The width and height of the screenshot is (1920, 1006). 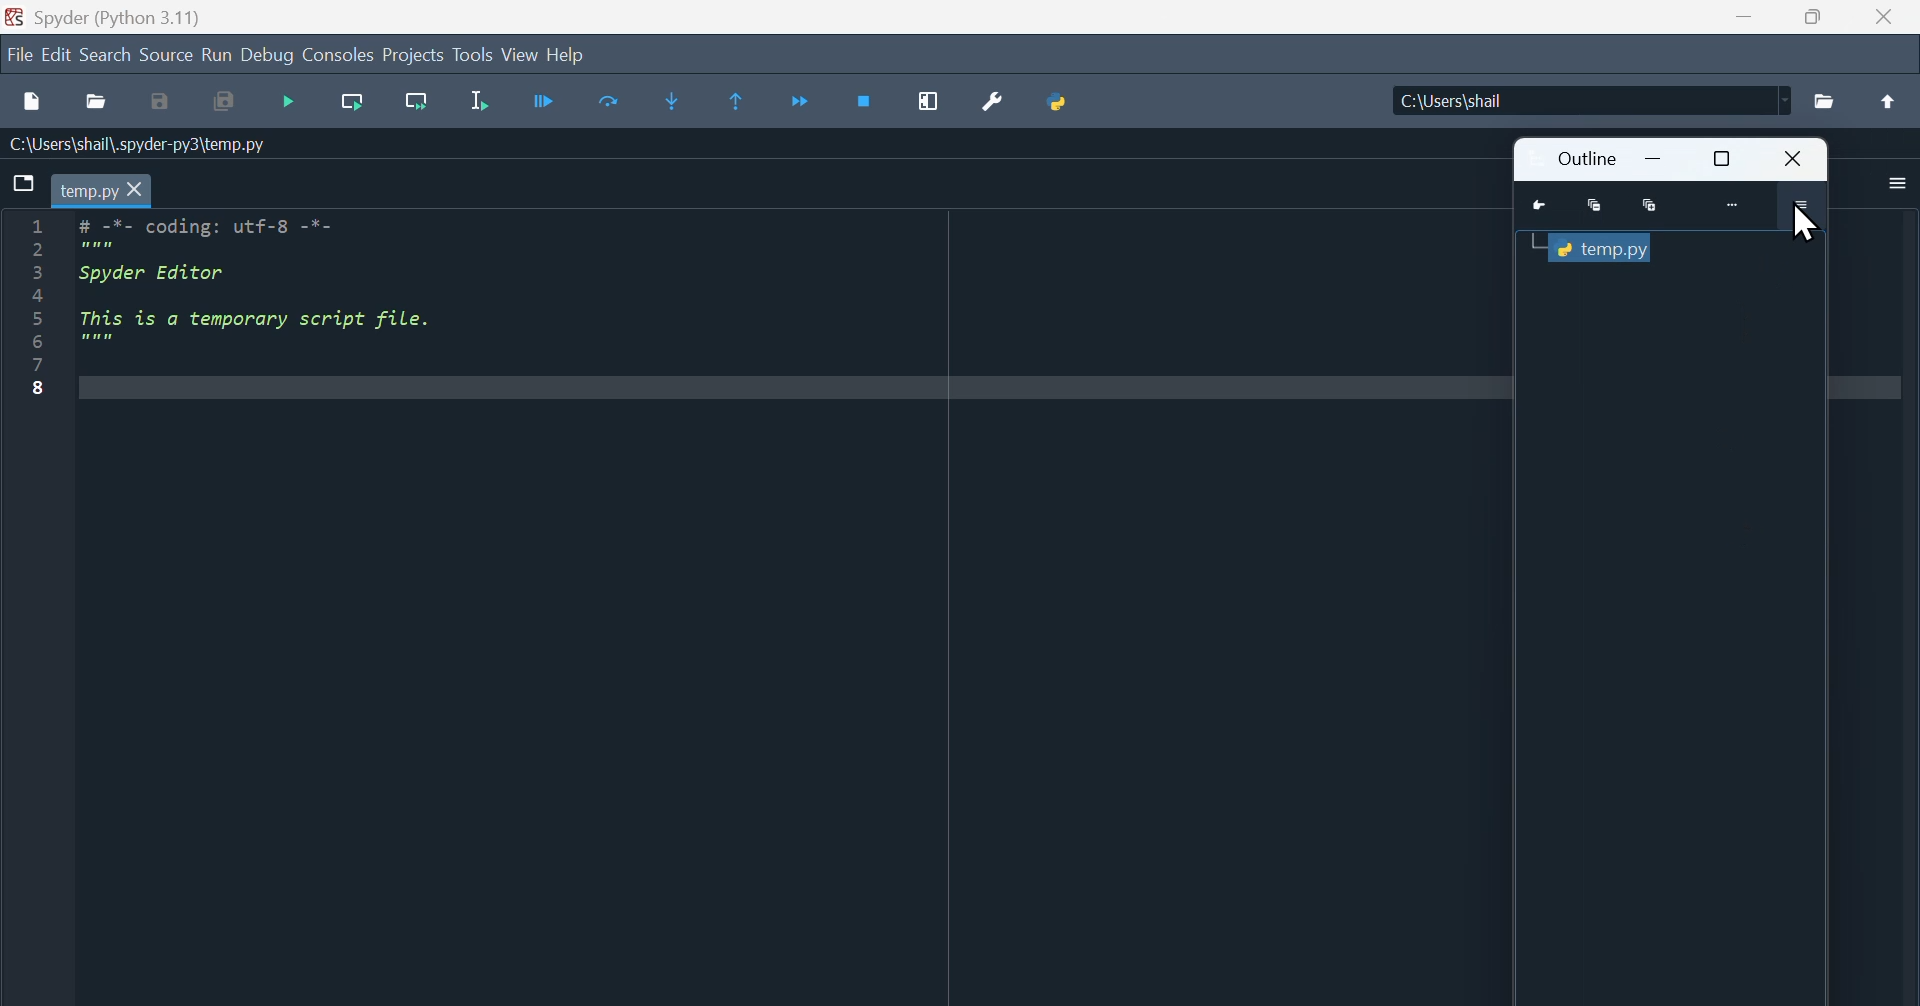 What do you see at coordinates (994, 101) in the screenshot?
I see `Preferences` at bounding box center [994, 101].